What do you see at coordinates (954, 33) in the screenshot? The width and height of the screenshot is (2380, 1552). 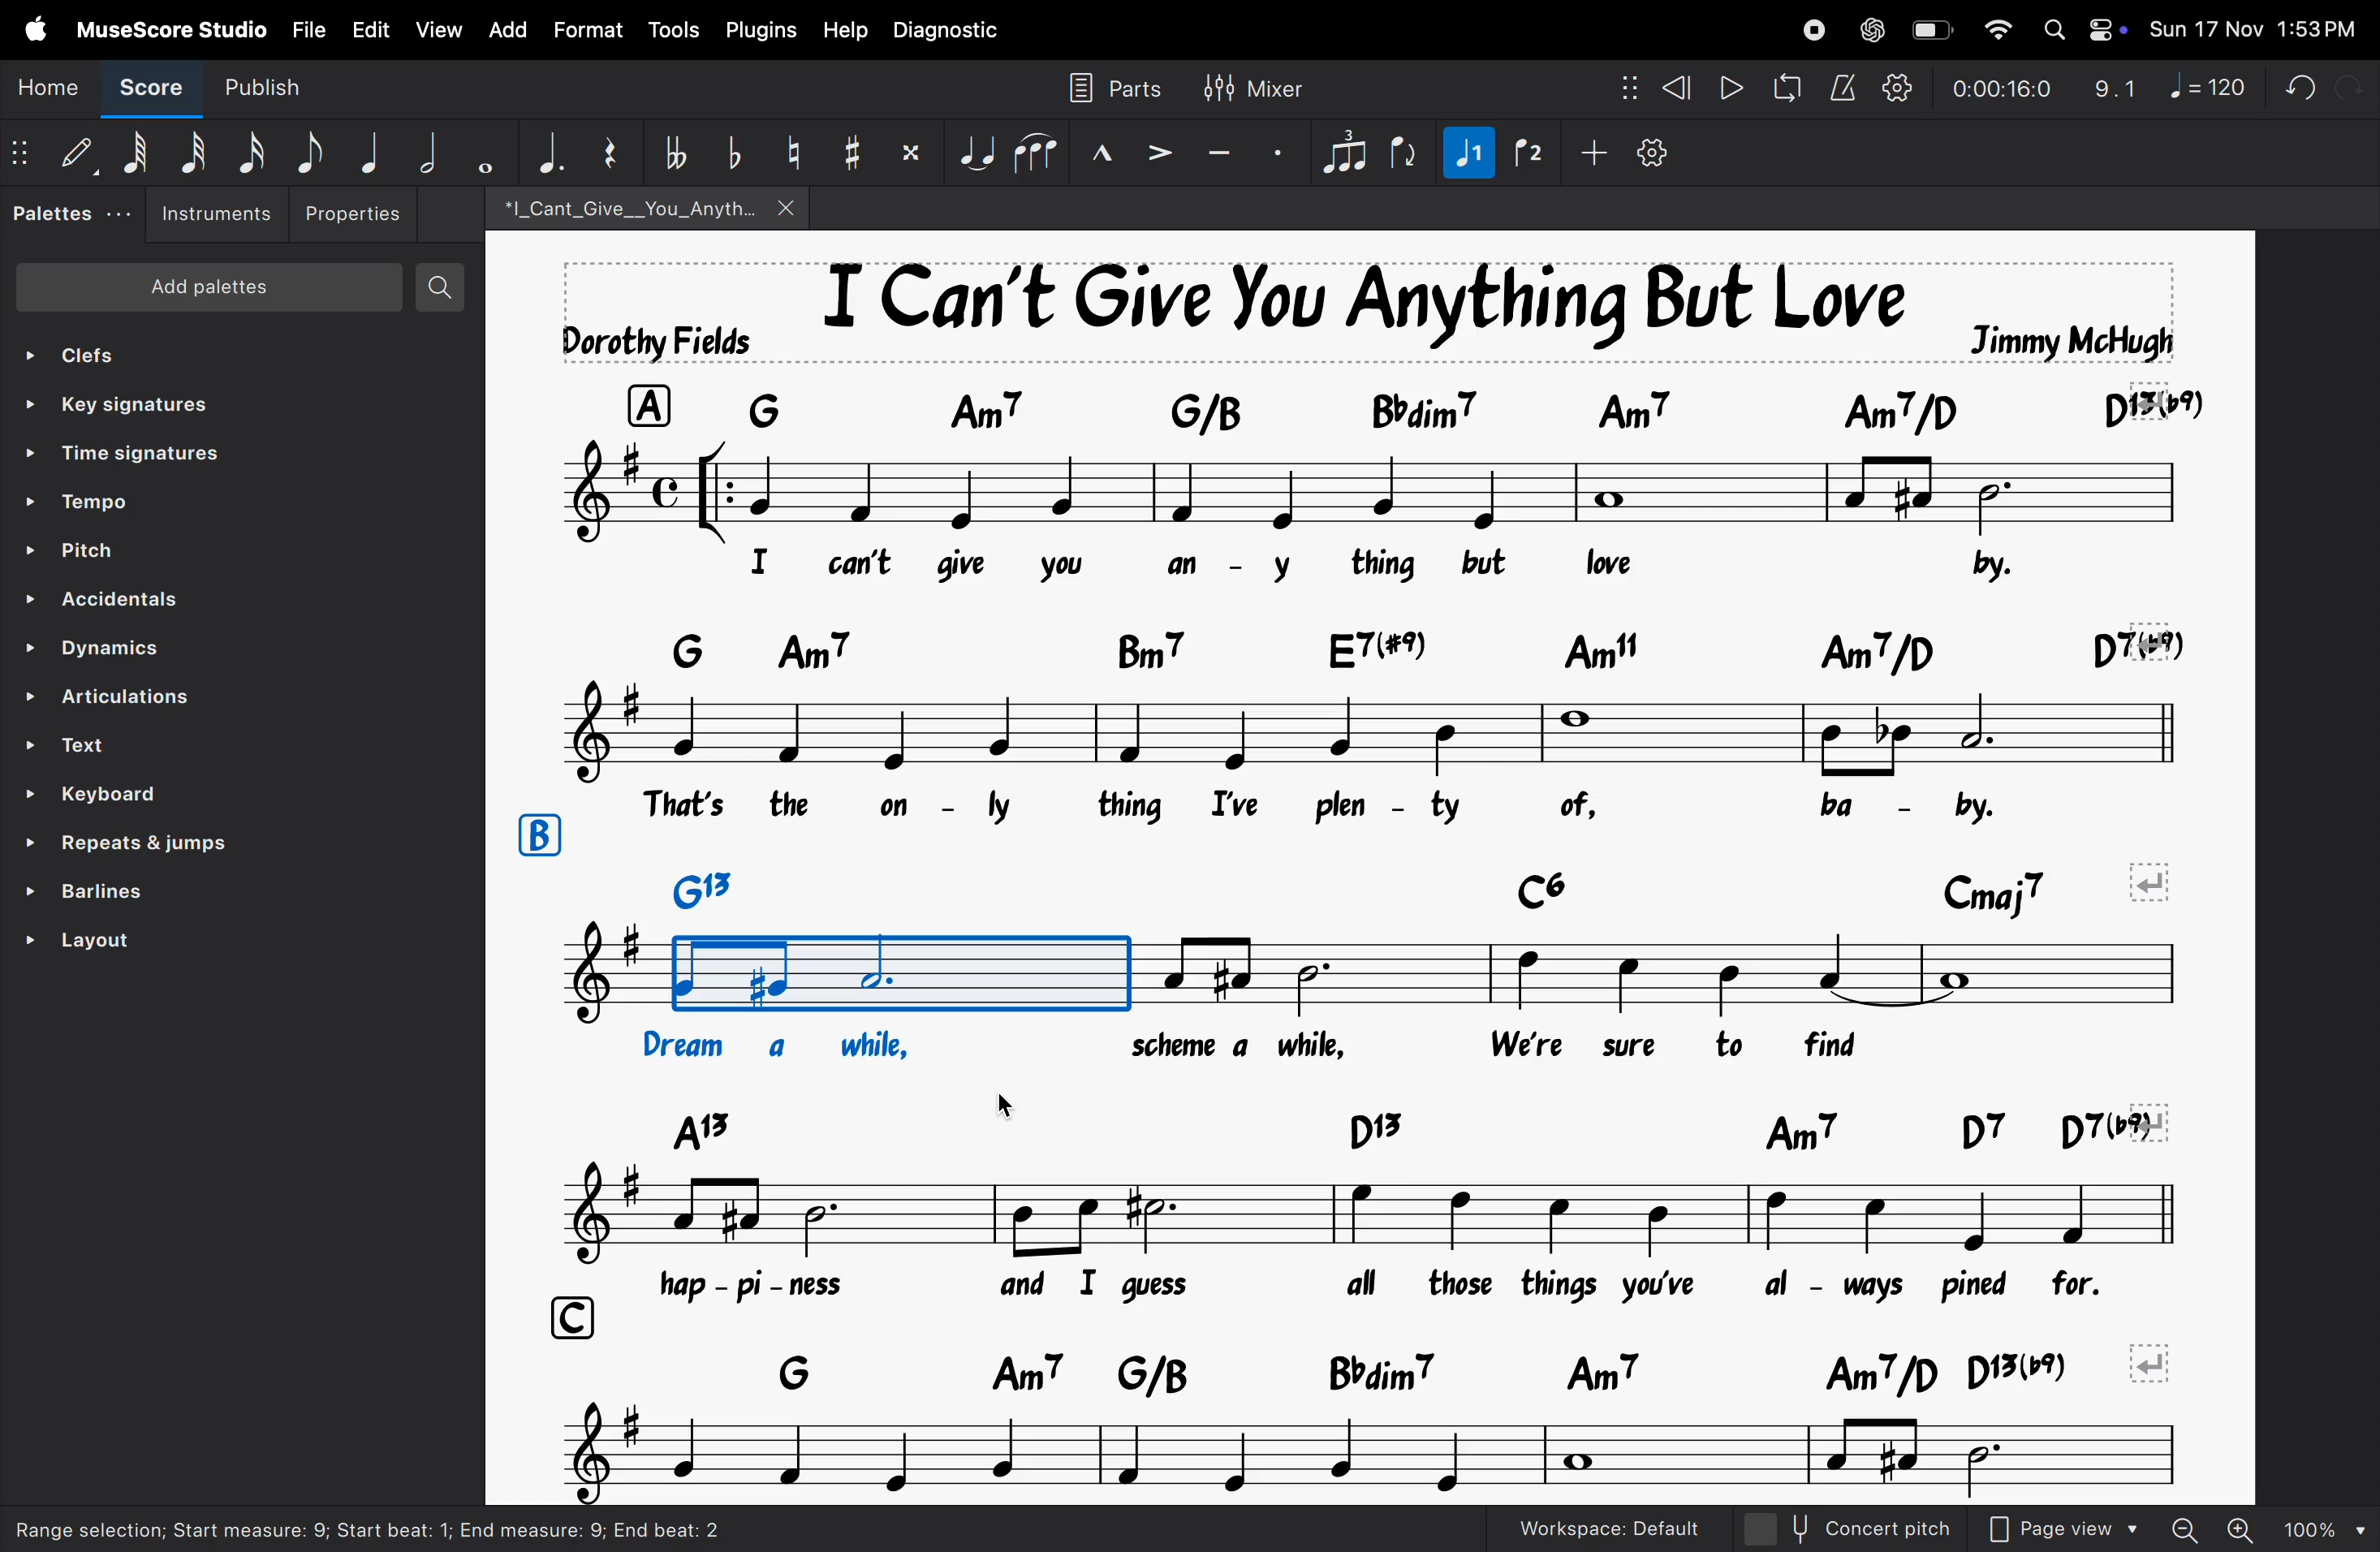 I see `diagnostic` at bounding box center [954, 33].